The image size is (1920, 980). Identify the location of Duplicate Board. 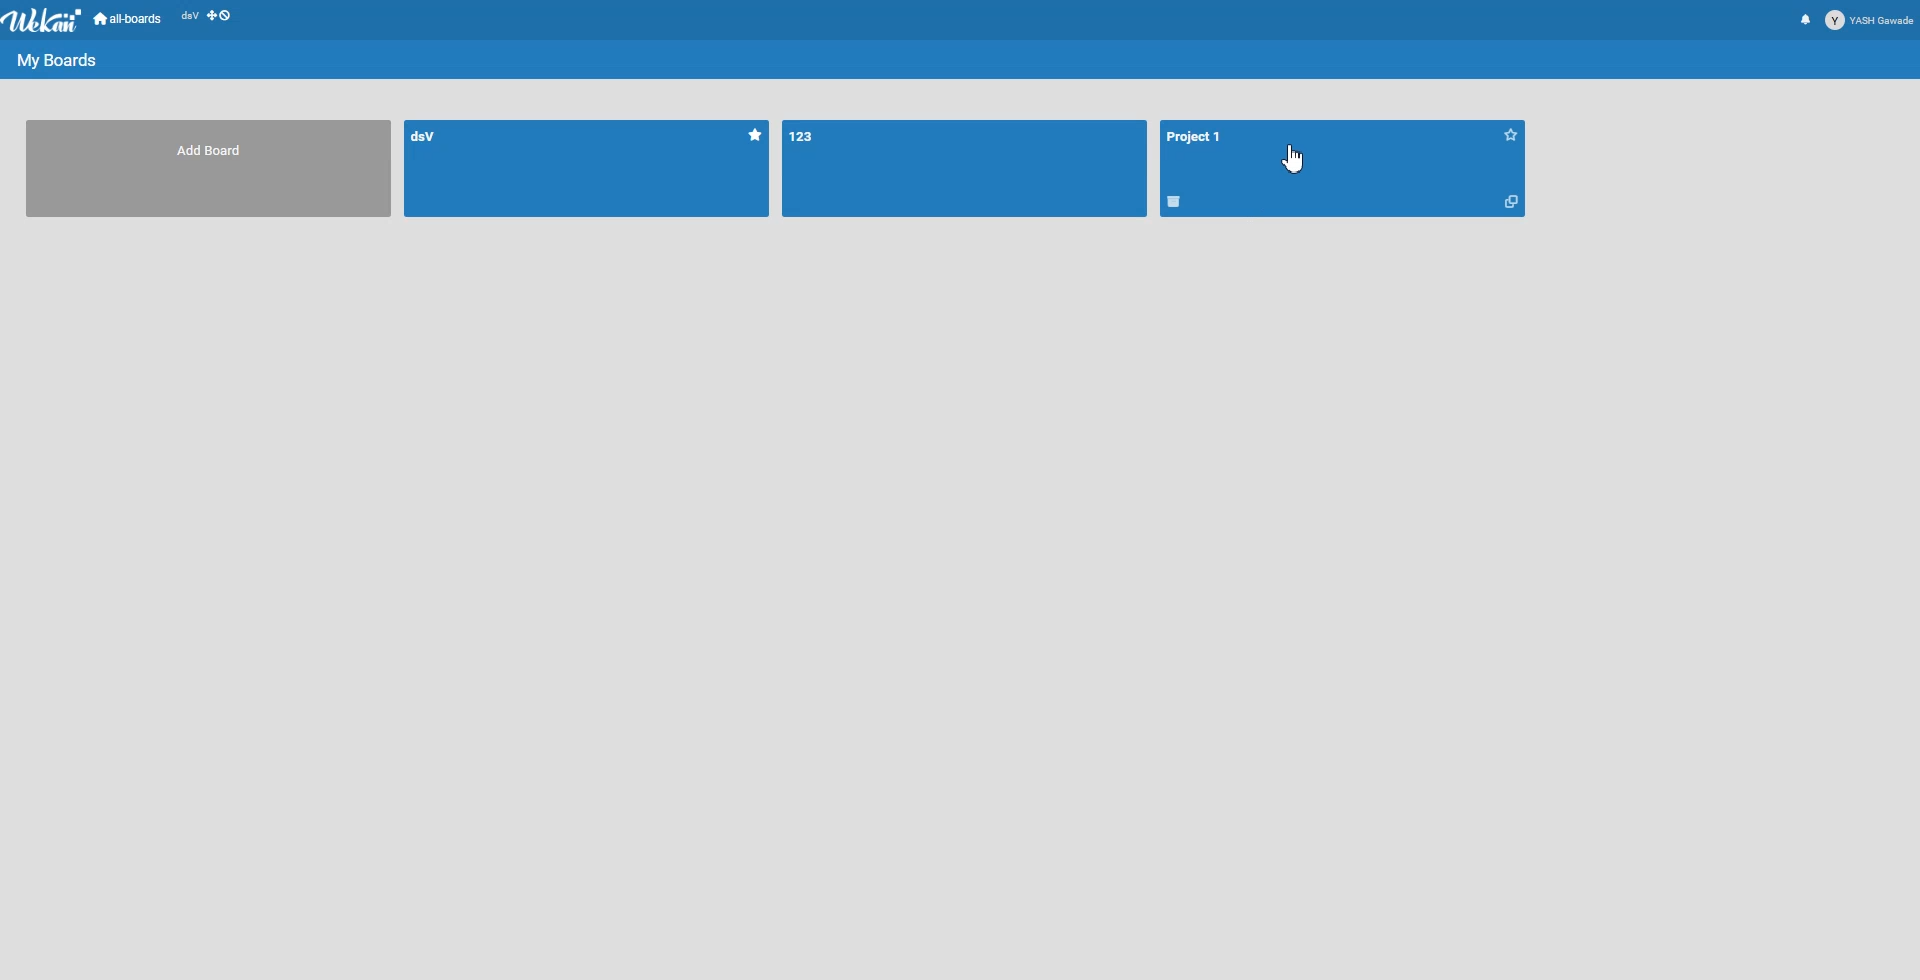
(1511, 201).